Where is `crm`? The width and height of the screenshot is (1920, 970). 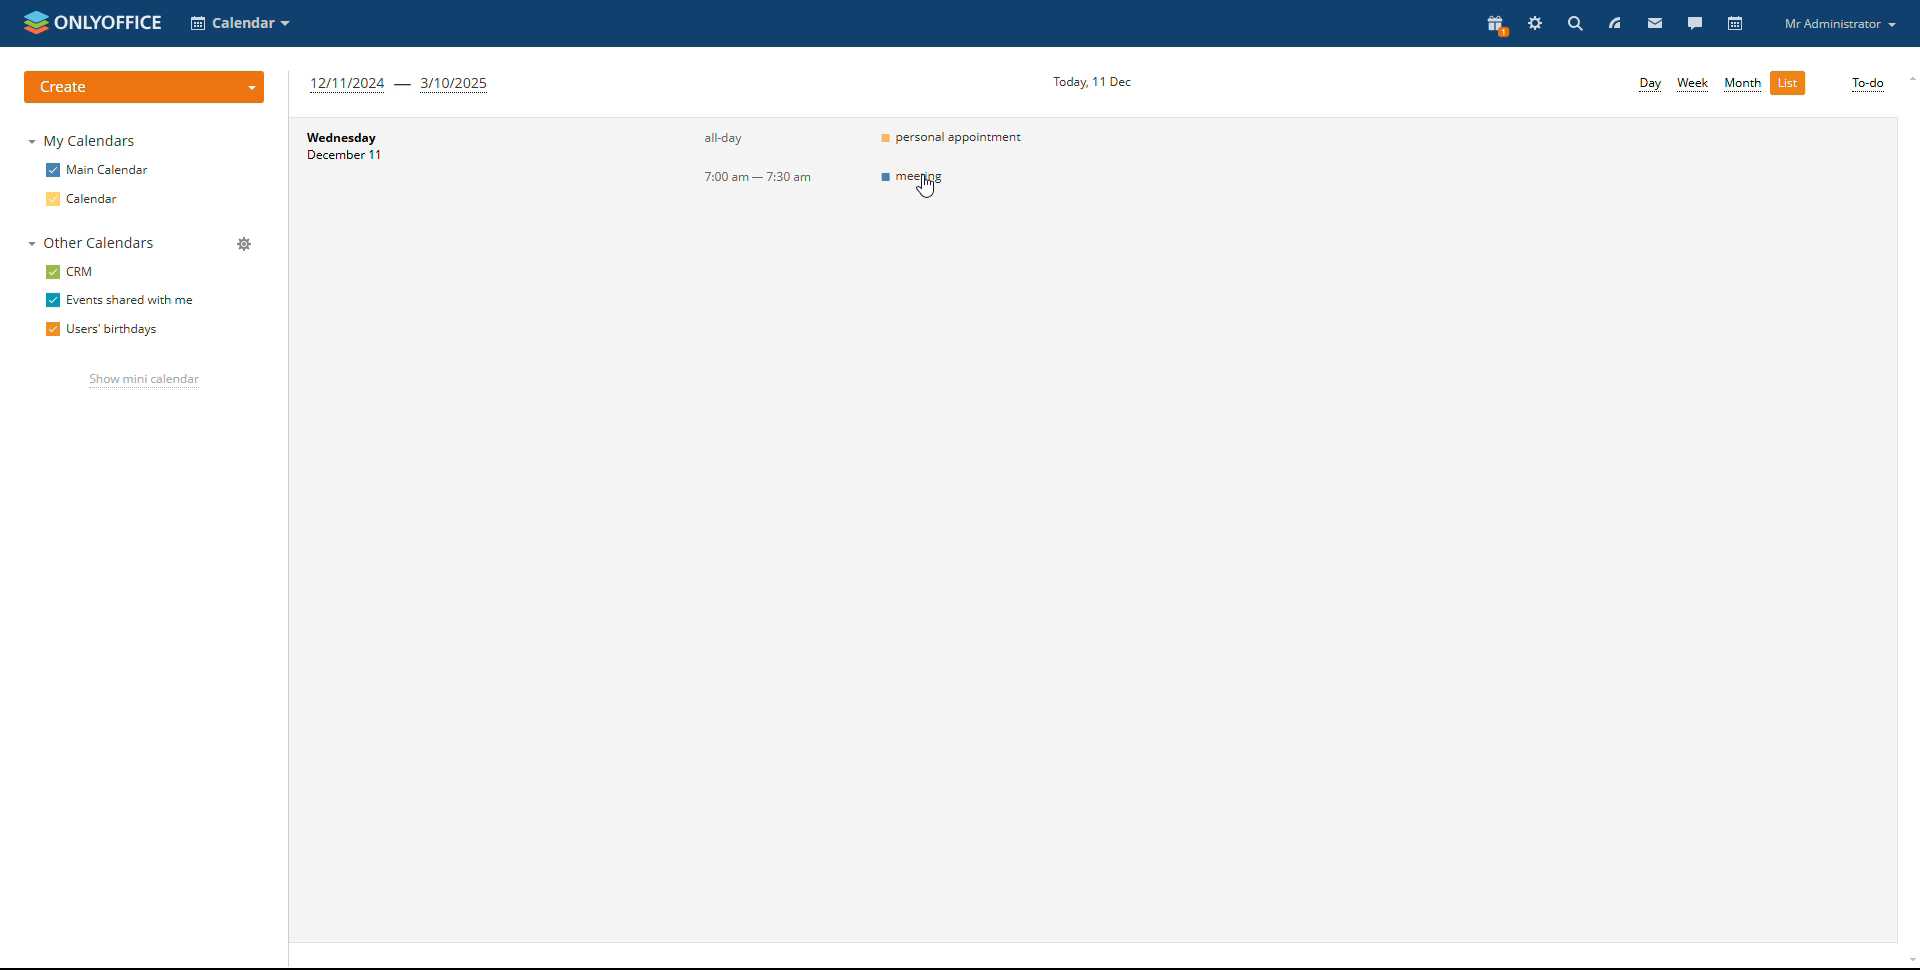
crm is located at coordinates (73, 271).